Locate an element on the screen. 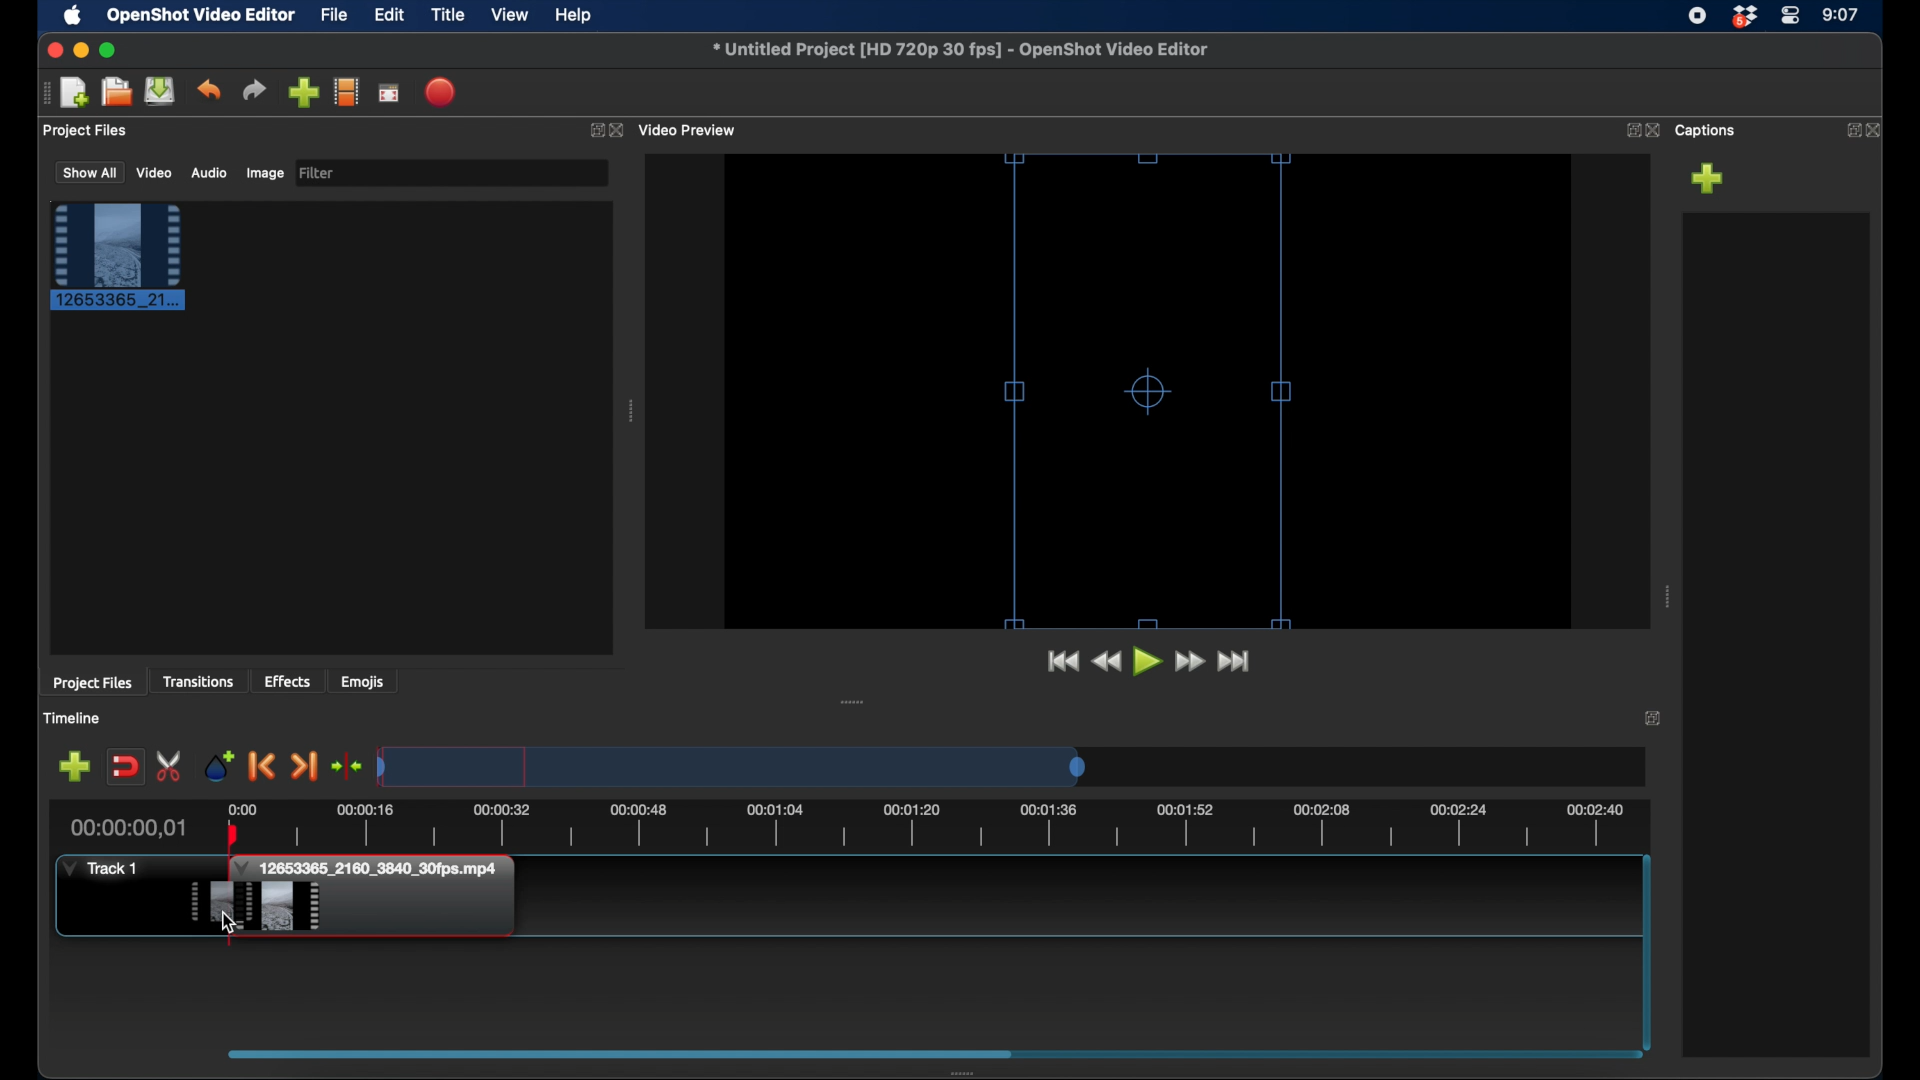 The height and width of the screenshot is (1080, 1920). redo is located at coordinates (255, 90).